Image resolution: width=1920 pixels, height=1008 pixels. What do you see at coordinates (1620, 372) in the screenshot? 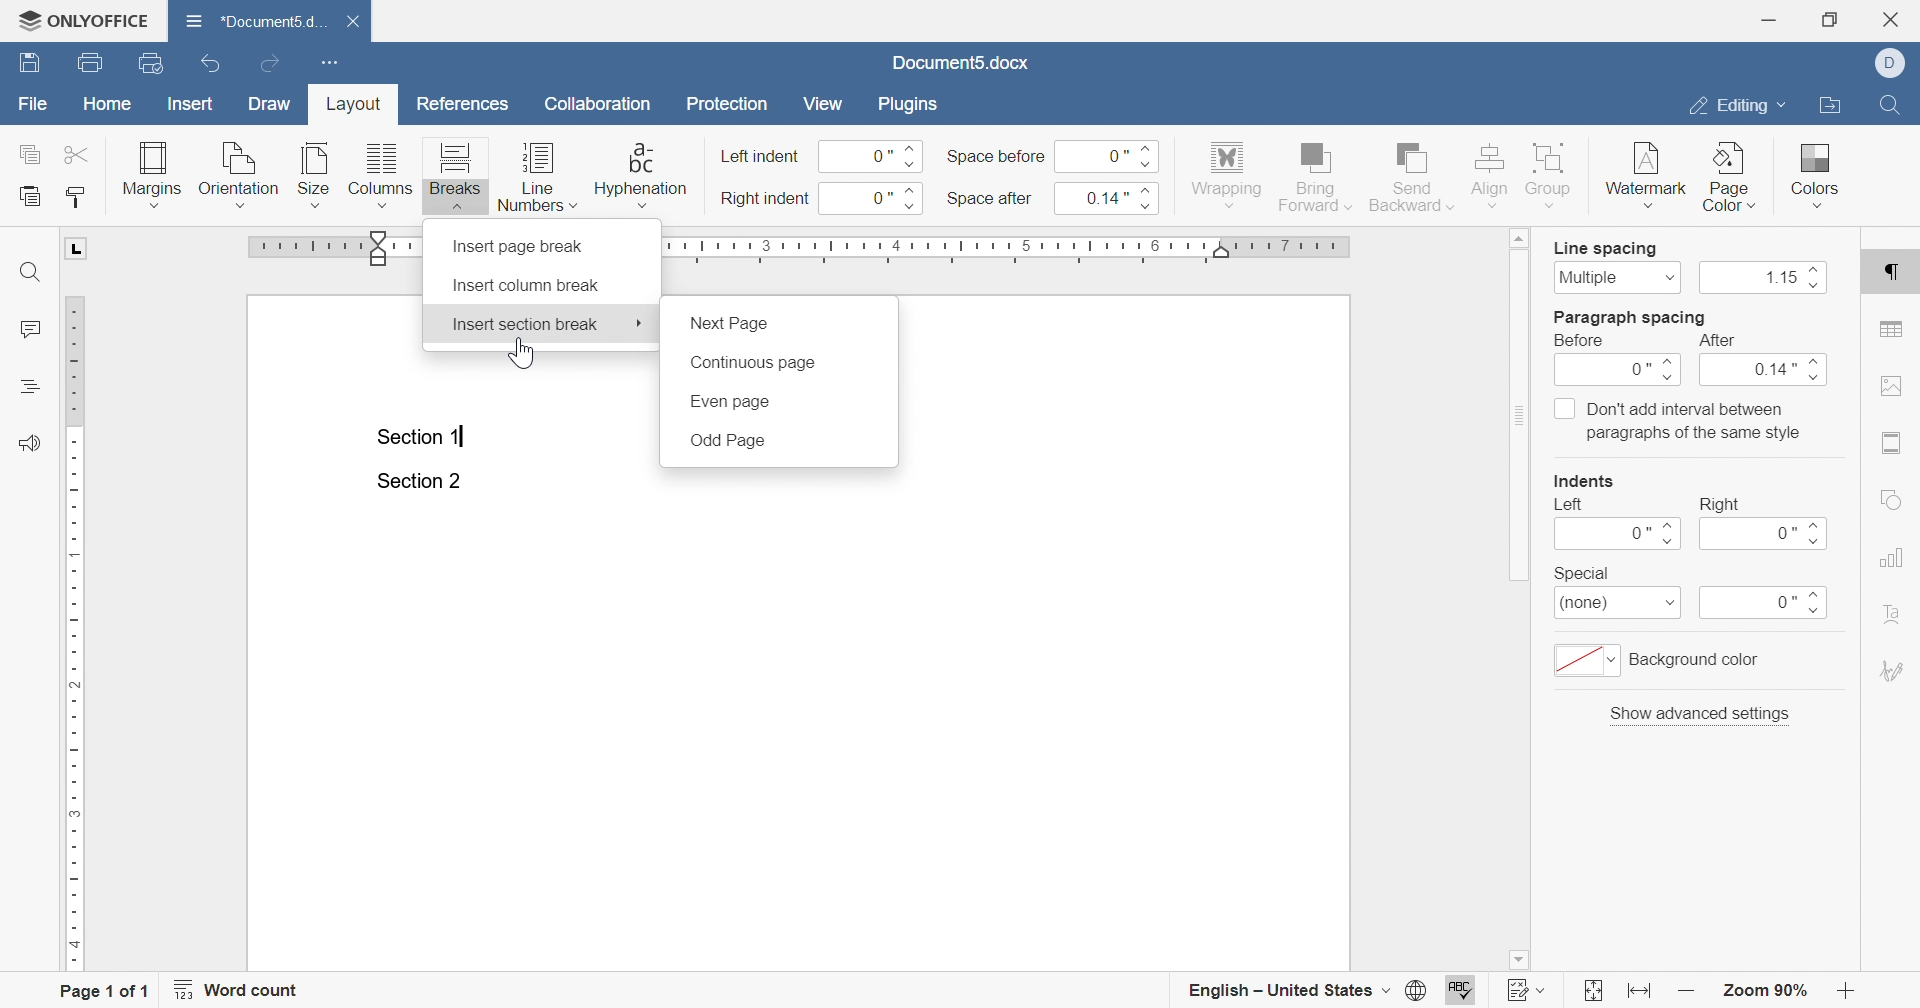
I see `0` at bounding box center [1620, 372].